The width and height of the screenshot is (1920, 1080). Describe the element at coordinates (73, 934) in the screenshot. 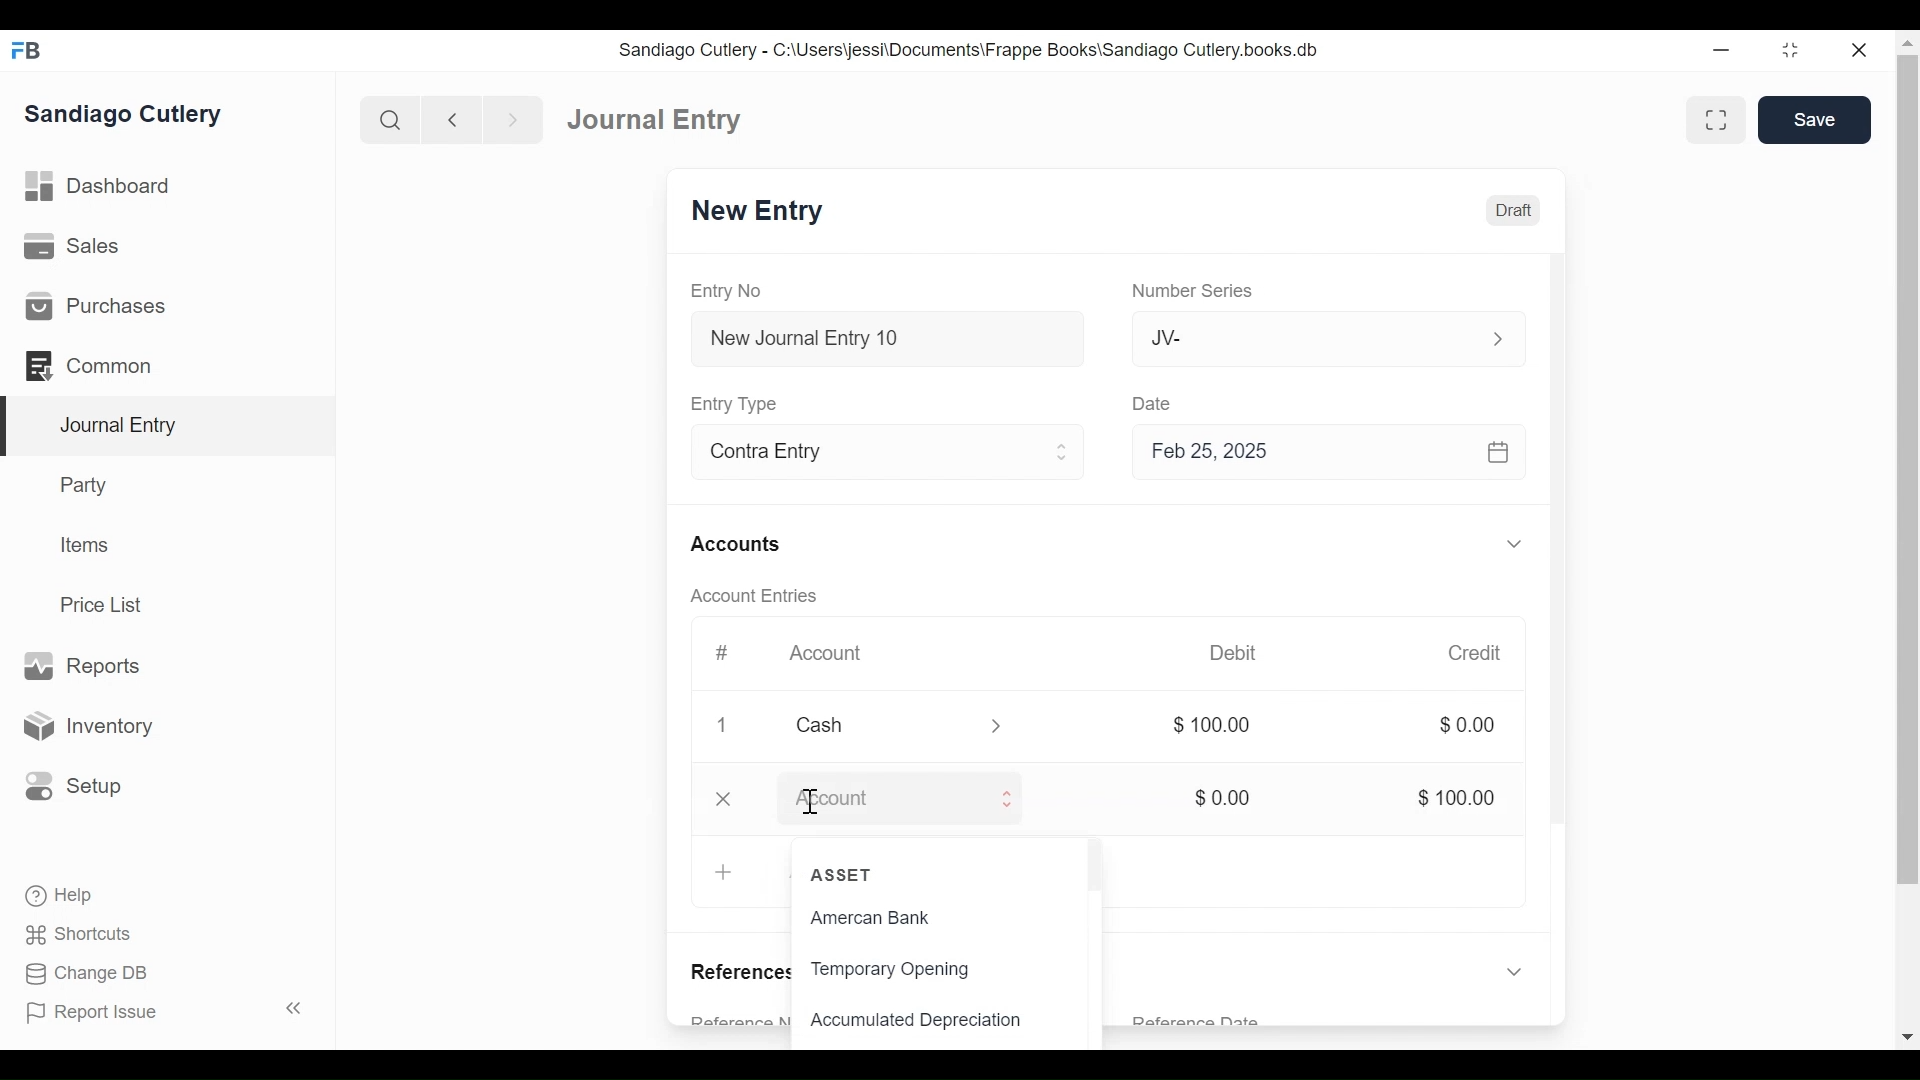

I see `Shortcuts` at that location.